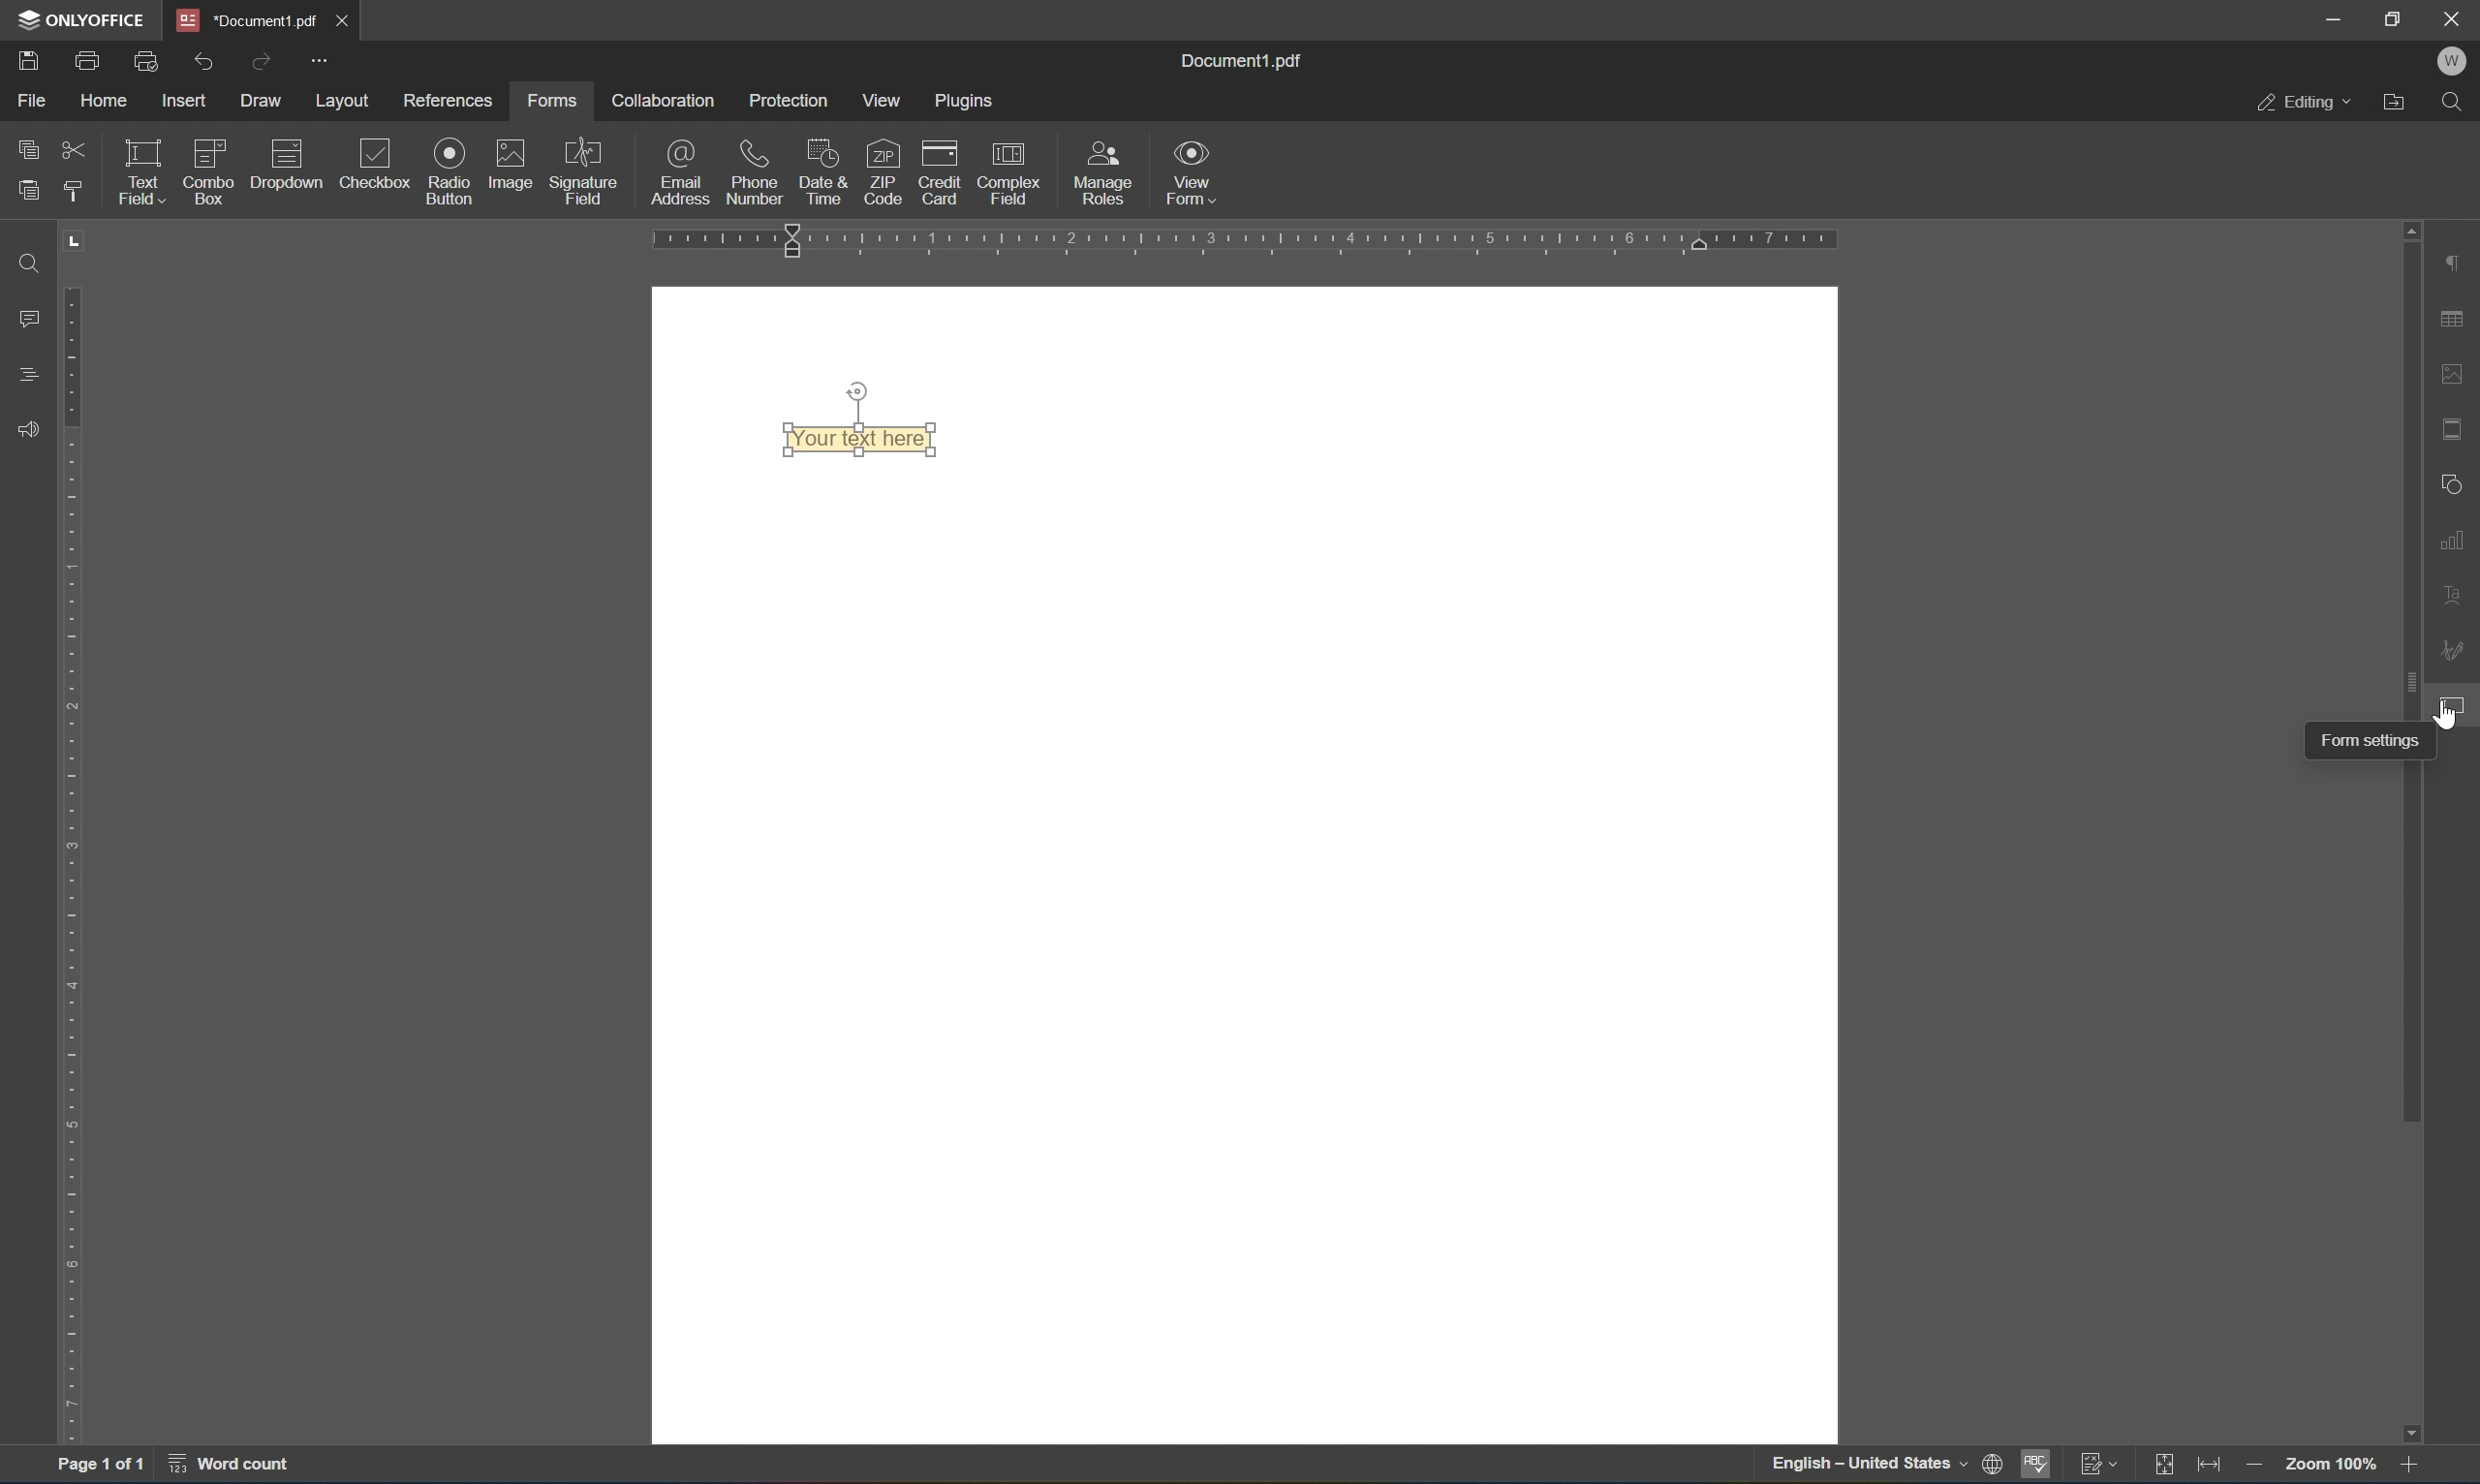 Image resolution: width=2480 pixels, height=1484 pixels. What do you see at coordinates (242, 16) in the screenshot?
I see `document1` at bounding box center [242, 16].